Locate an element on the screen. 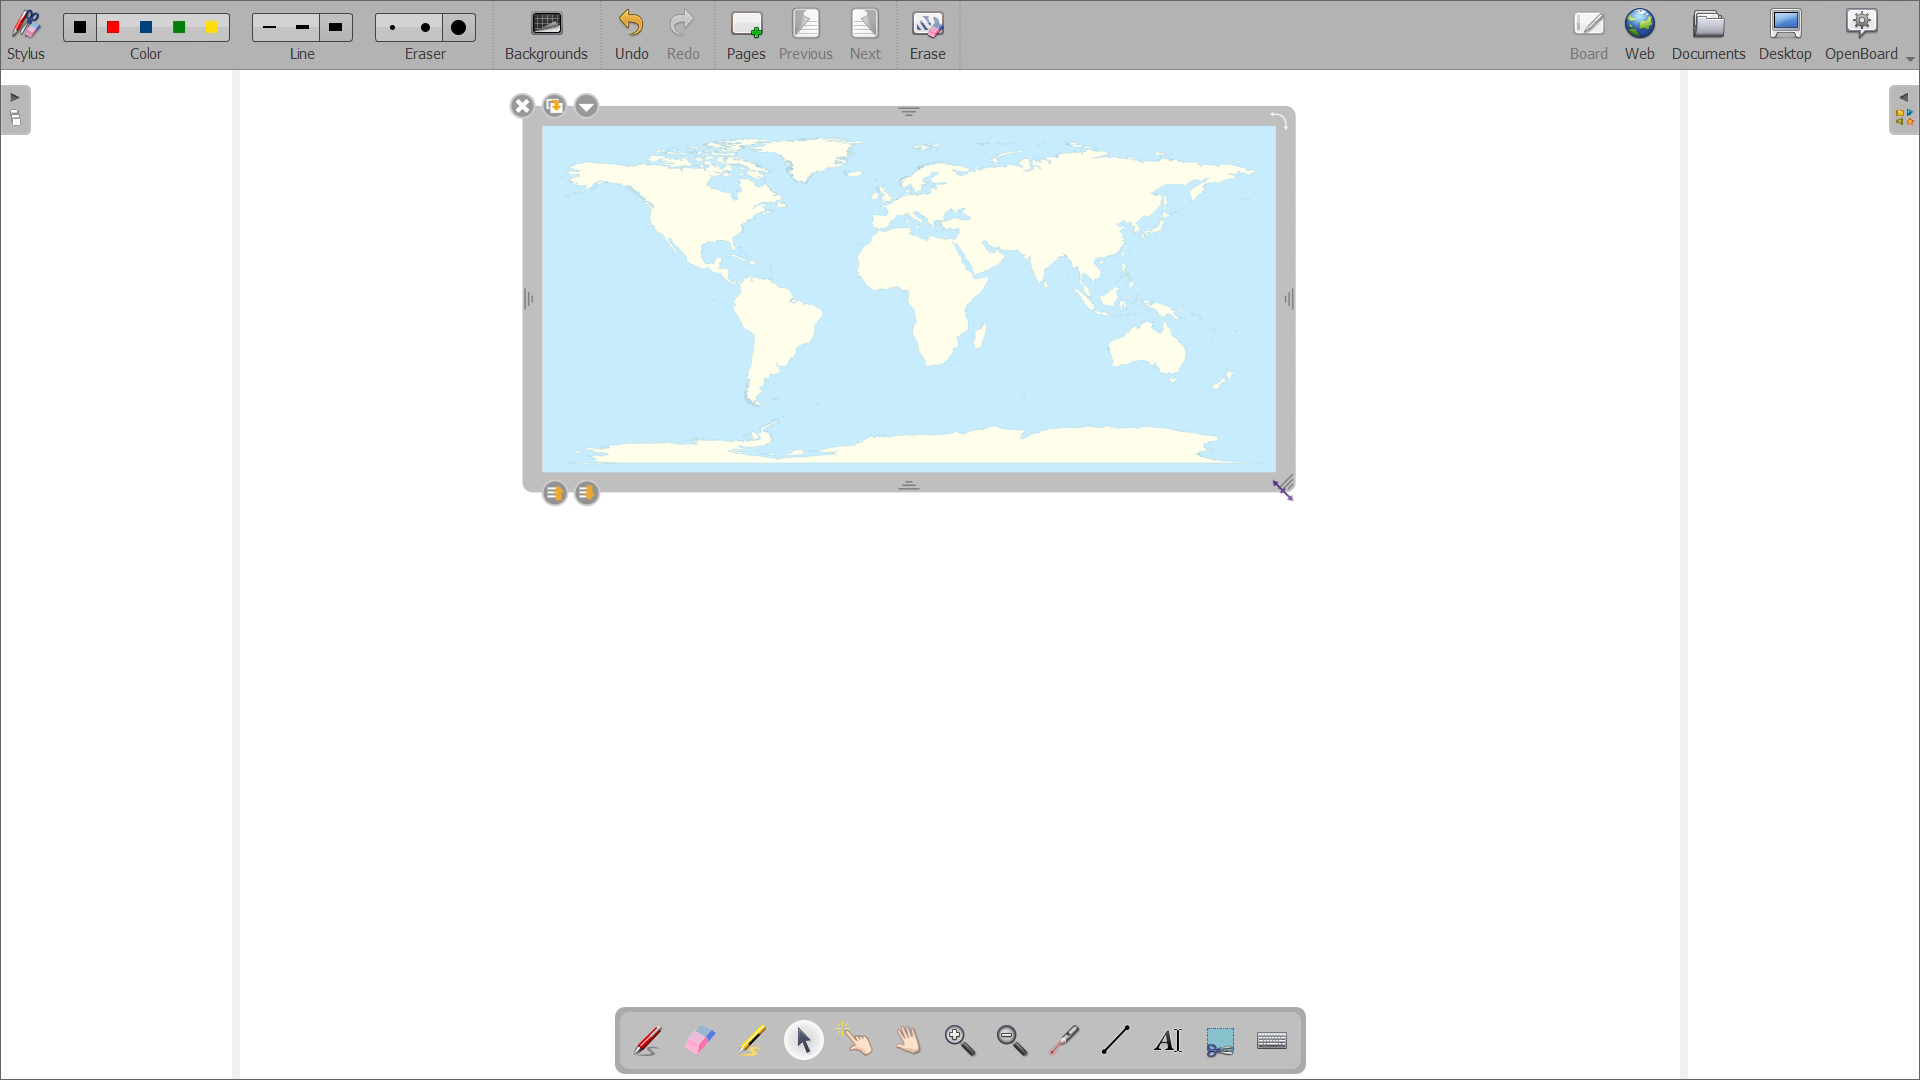 The height and width of the screenshot is (1080, 1920). blue is located at coordinates (148, 27).